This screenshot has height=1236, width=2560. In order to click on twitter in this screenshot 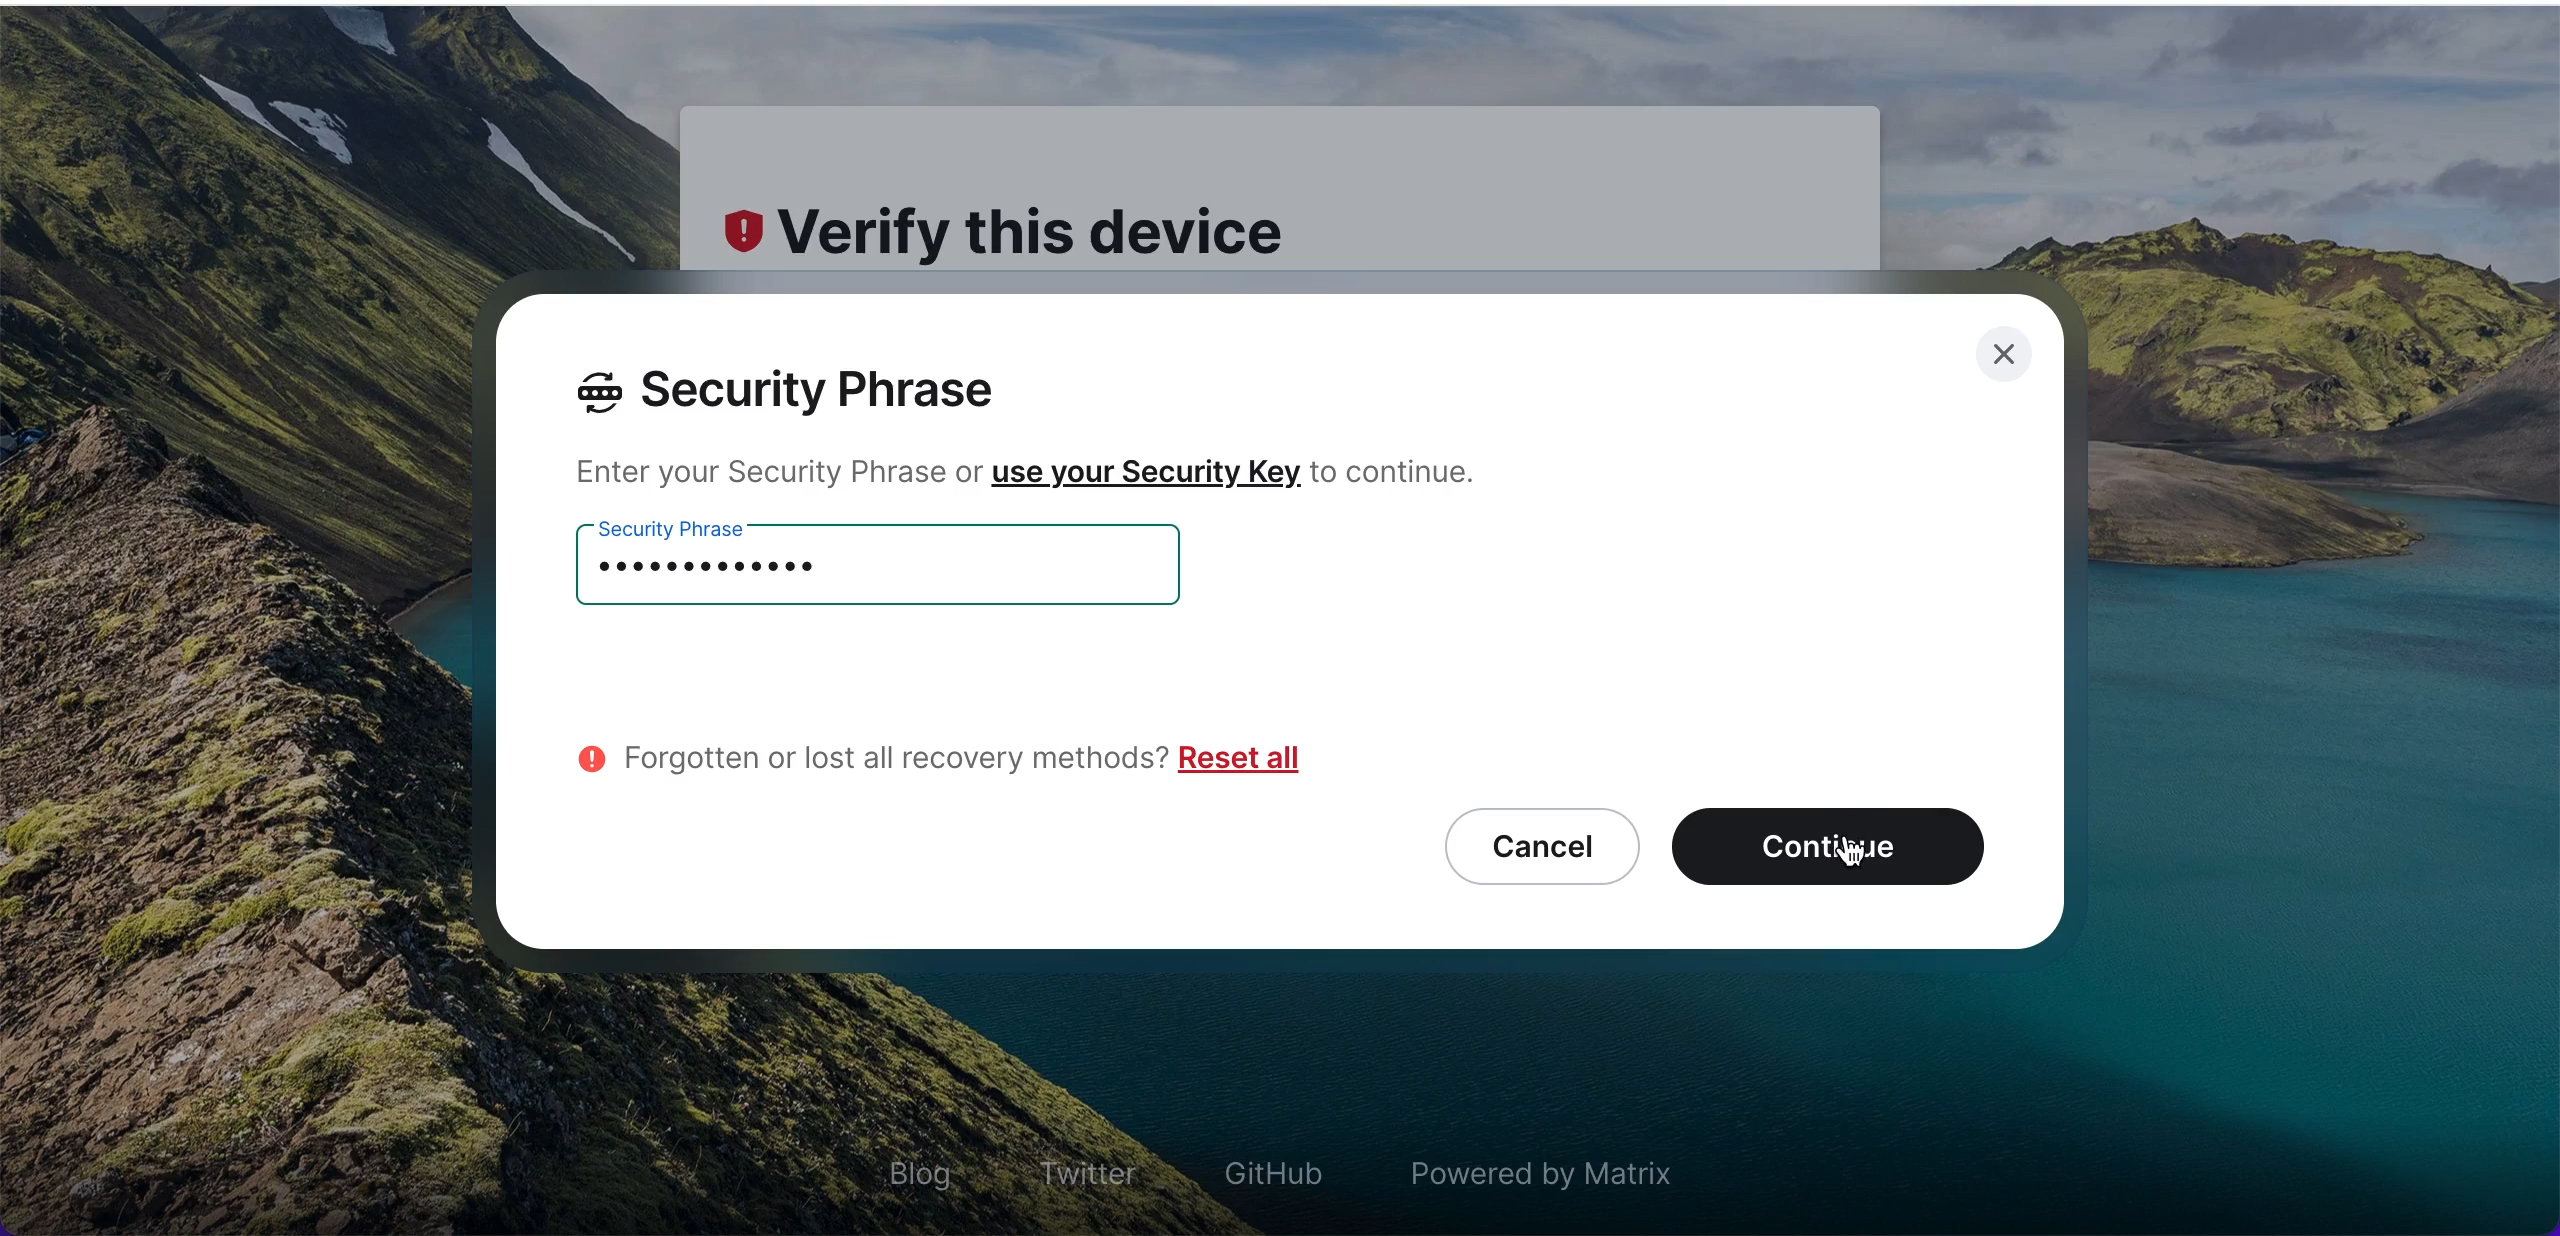, I will do `click(1087, 1161)`.